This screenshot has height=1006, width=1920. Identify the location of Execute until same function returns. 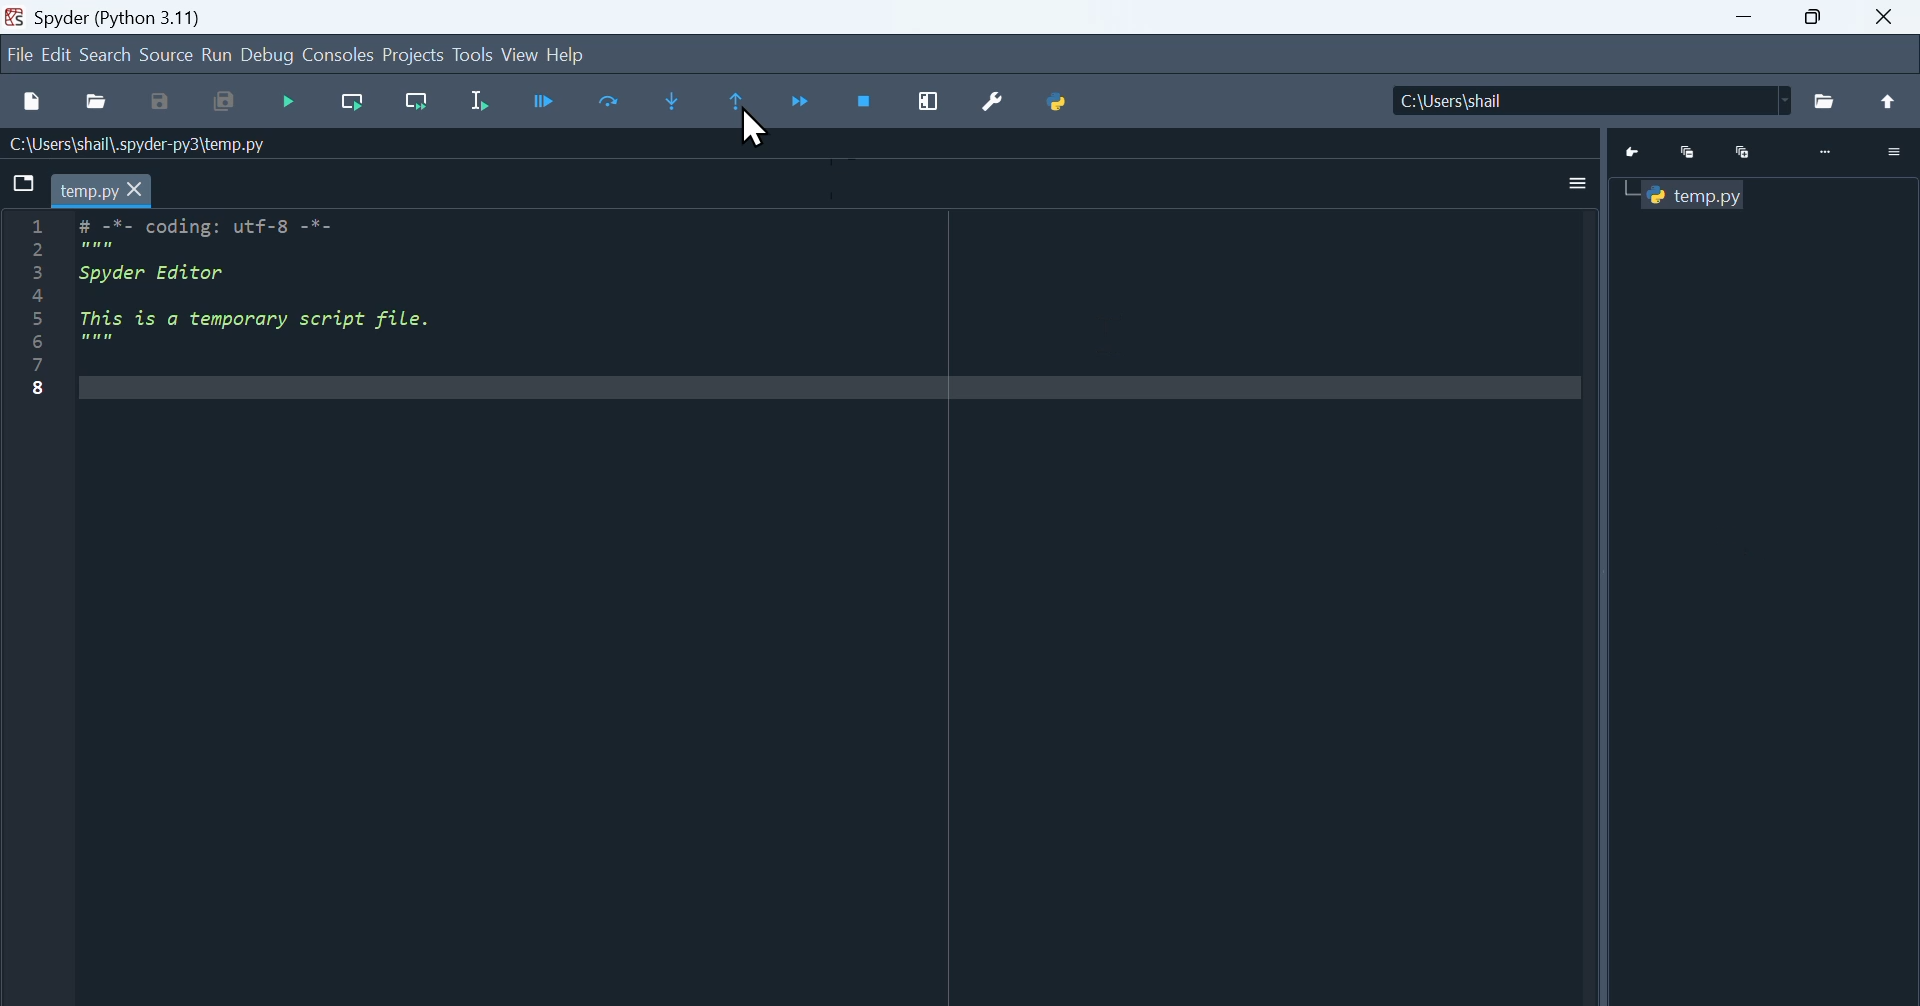
(733, 100).